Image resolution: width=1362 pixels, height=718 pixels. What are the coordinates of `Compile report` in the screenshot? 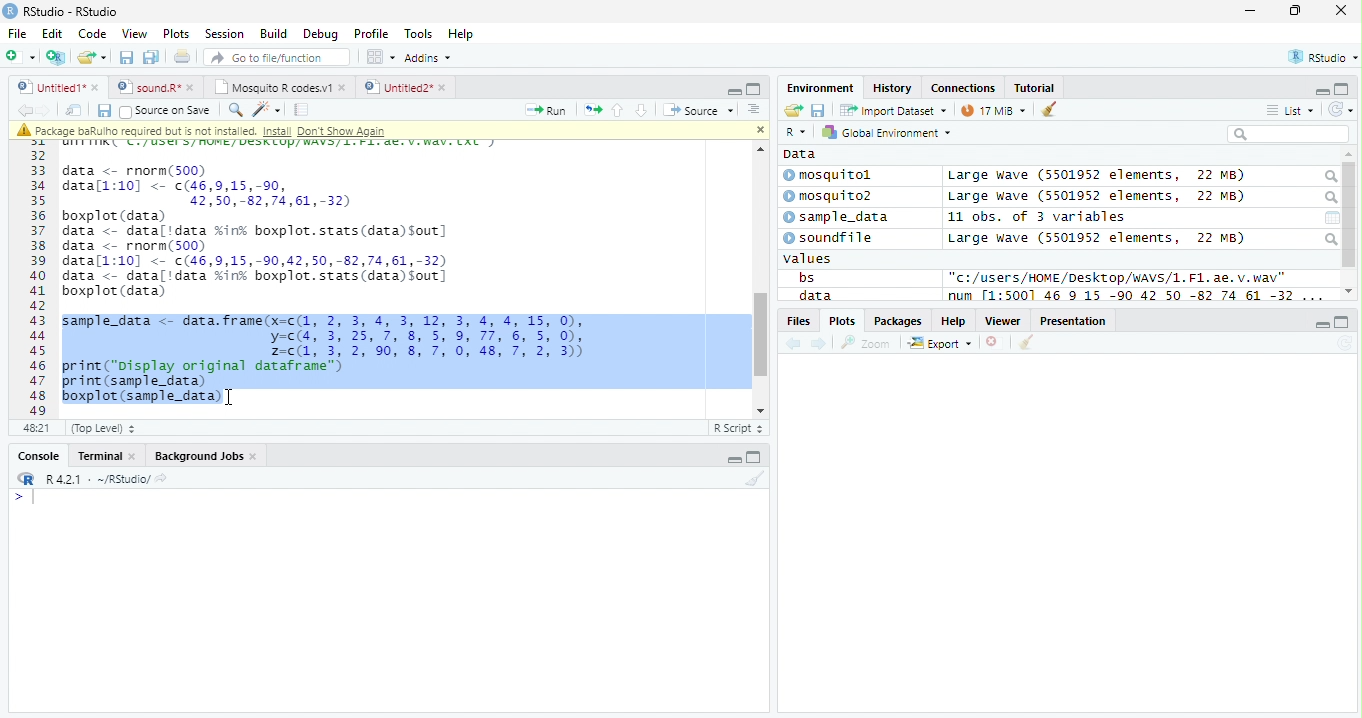 It's located at (302, 110).